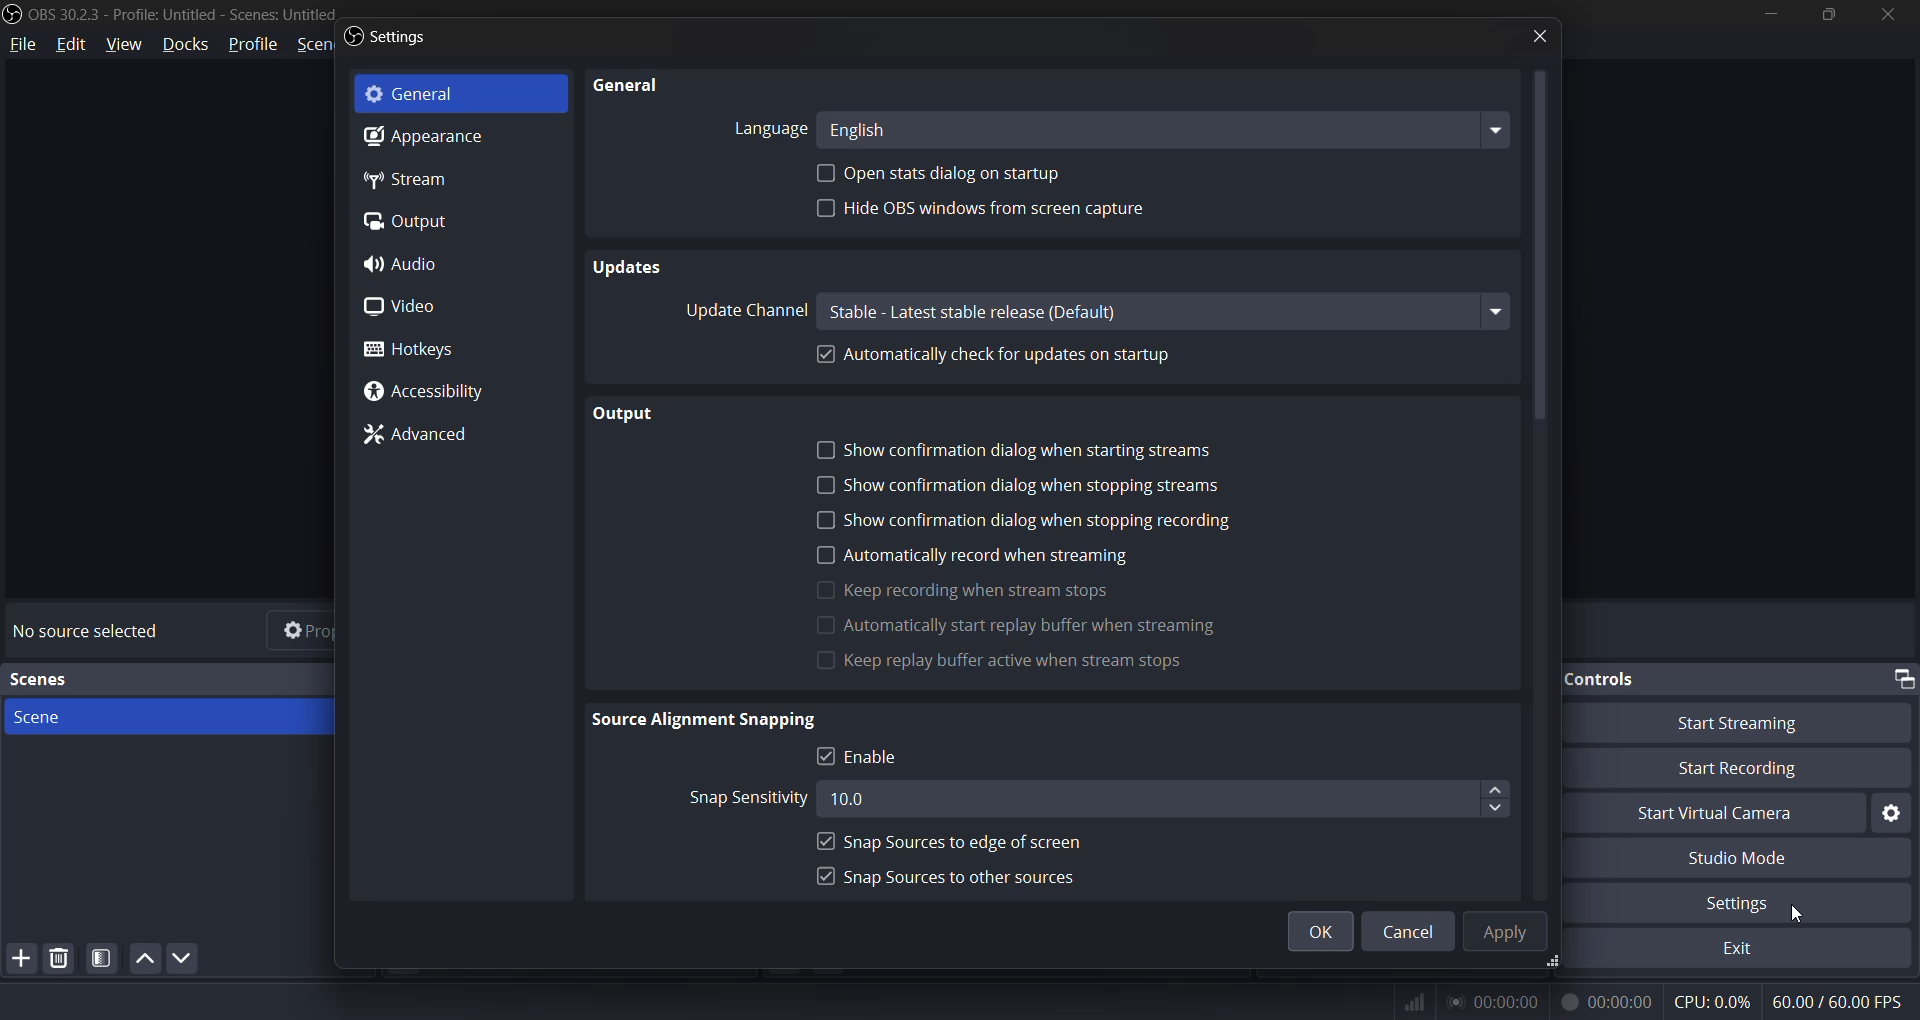 This screenshot has height=1020, width=1920. Describe the element at coordinates (714, 723) in the screenshot. I see `source alignment snapping` at that location.